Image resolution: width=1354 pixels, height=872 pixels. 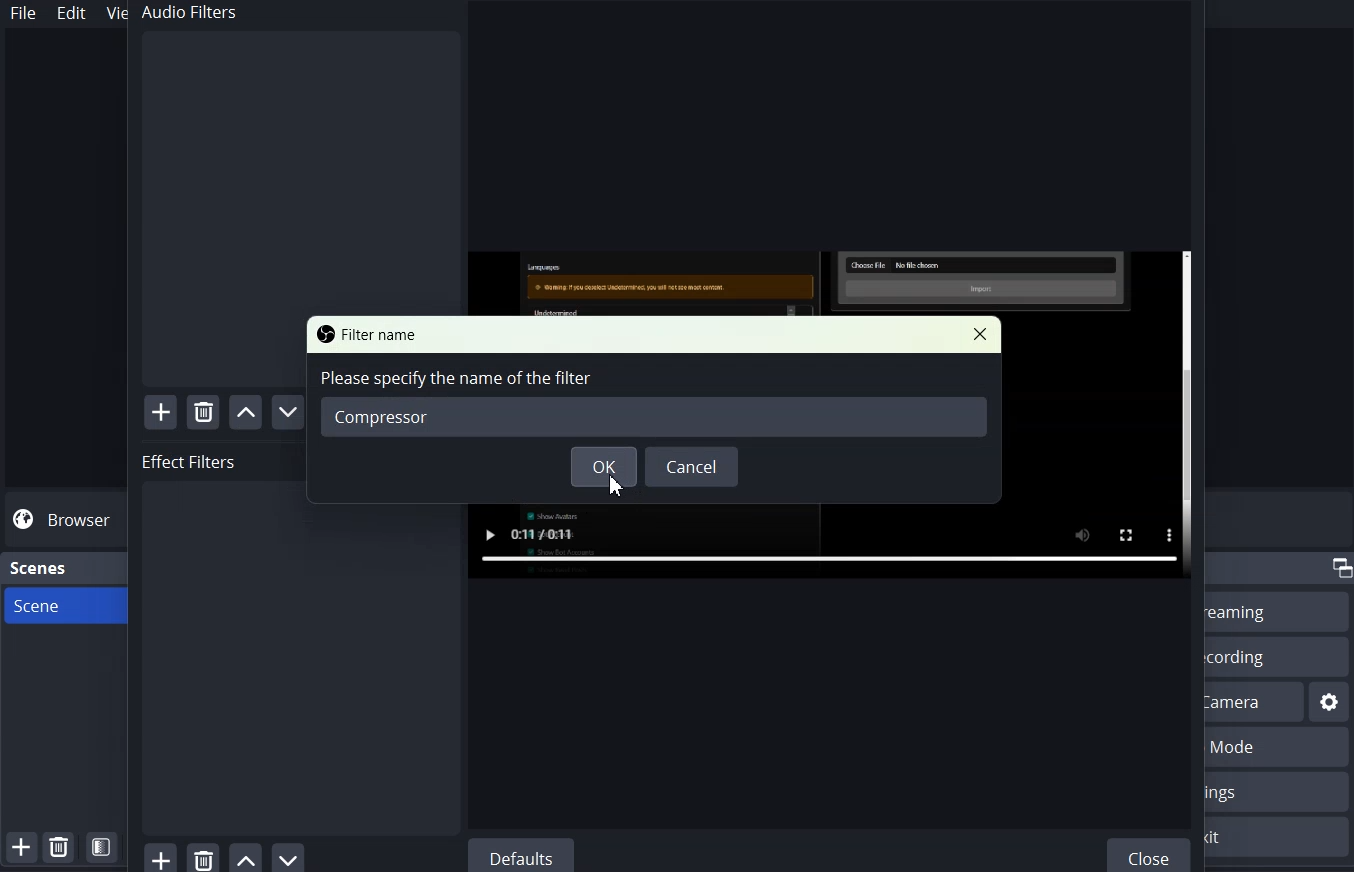 What do you see at coordinates (112, 12) in the screenshot?
I see `View` at bounding box center [112, 12].